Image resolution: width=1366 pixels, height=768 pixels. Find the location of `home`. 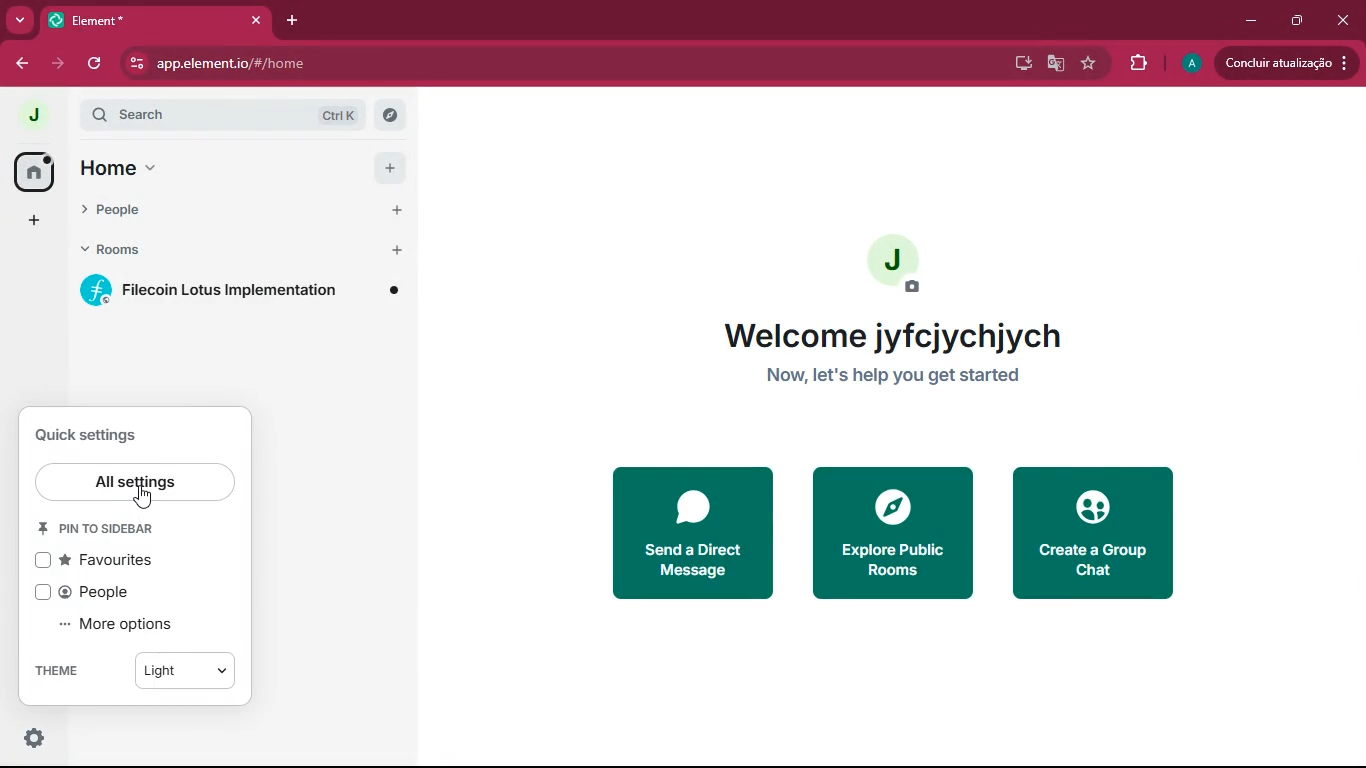

home is located at coordinates (240, 168).